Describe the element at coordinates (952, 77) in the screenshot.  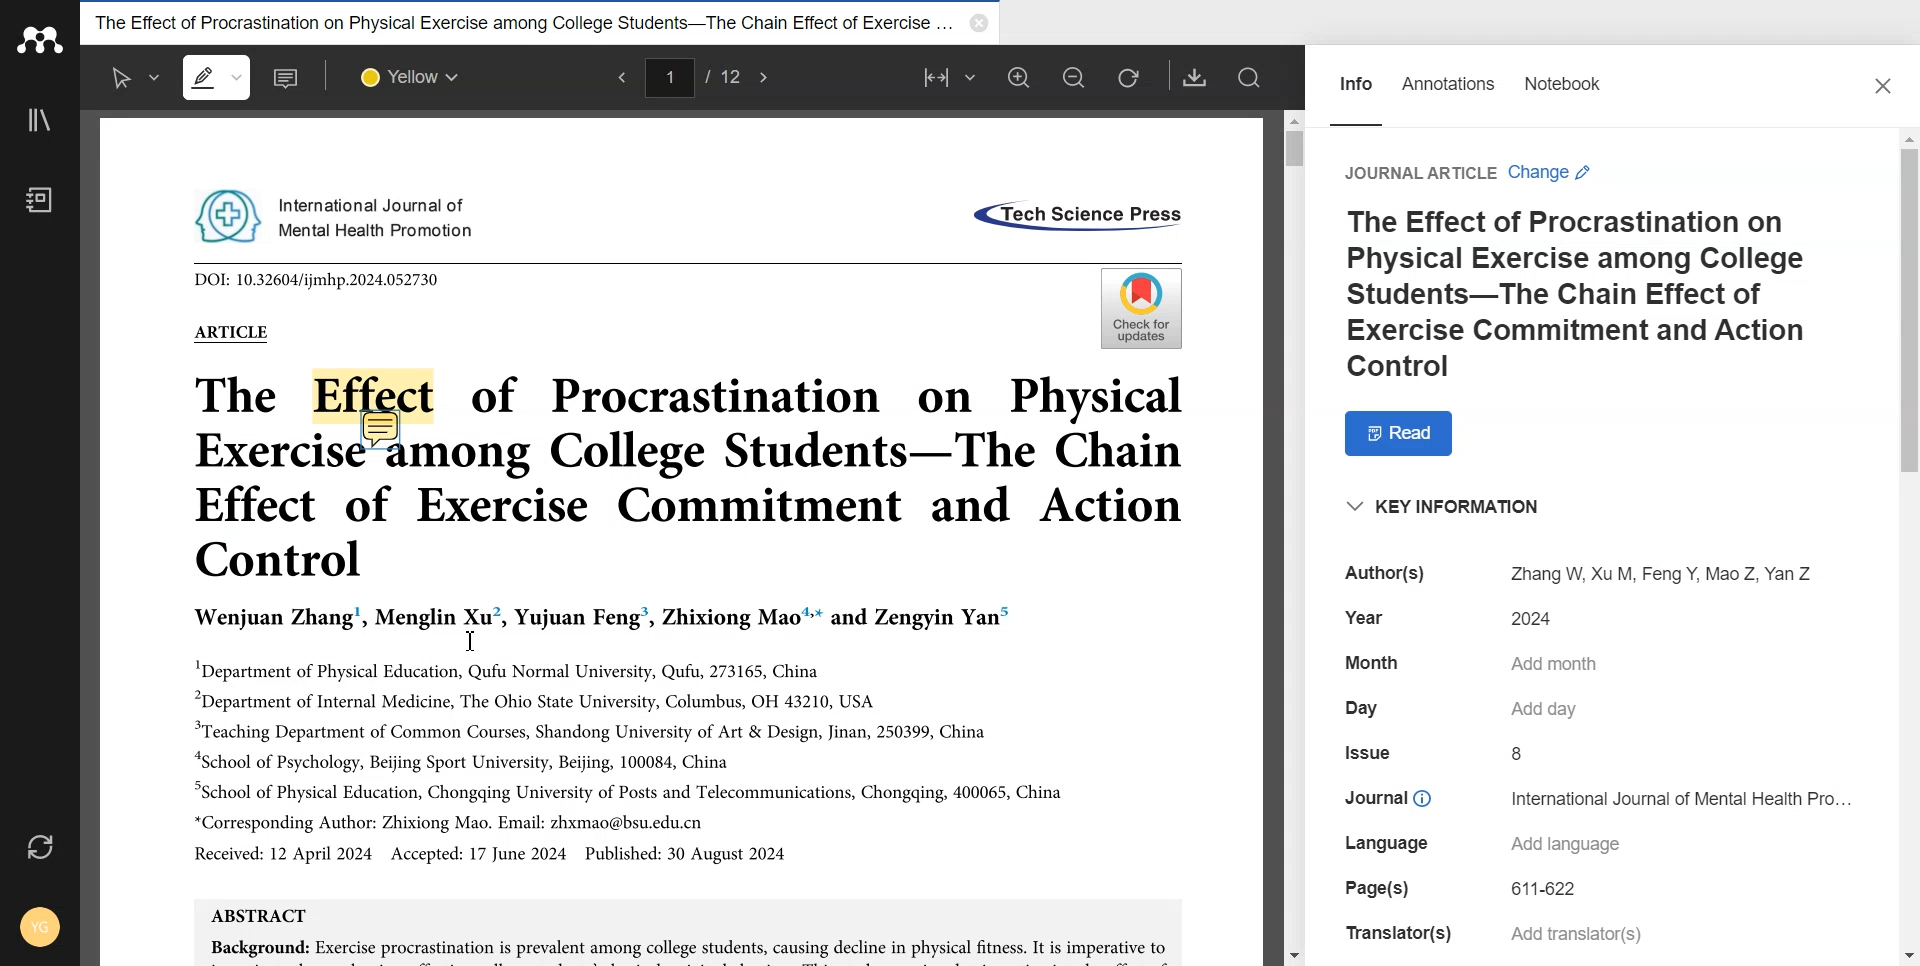
I see `Fit to width` at that location.